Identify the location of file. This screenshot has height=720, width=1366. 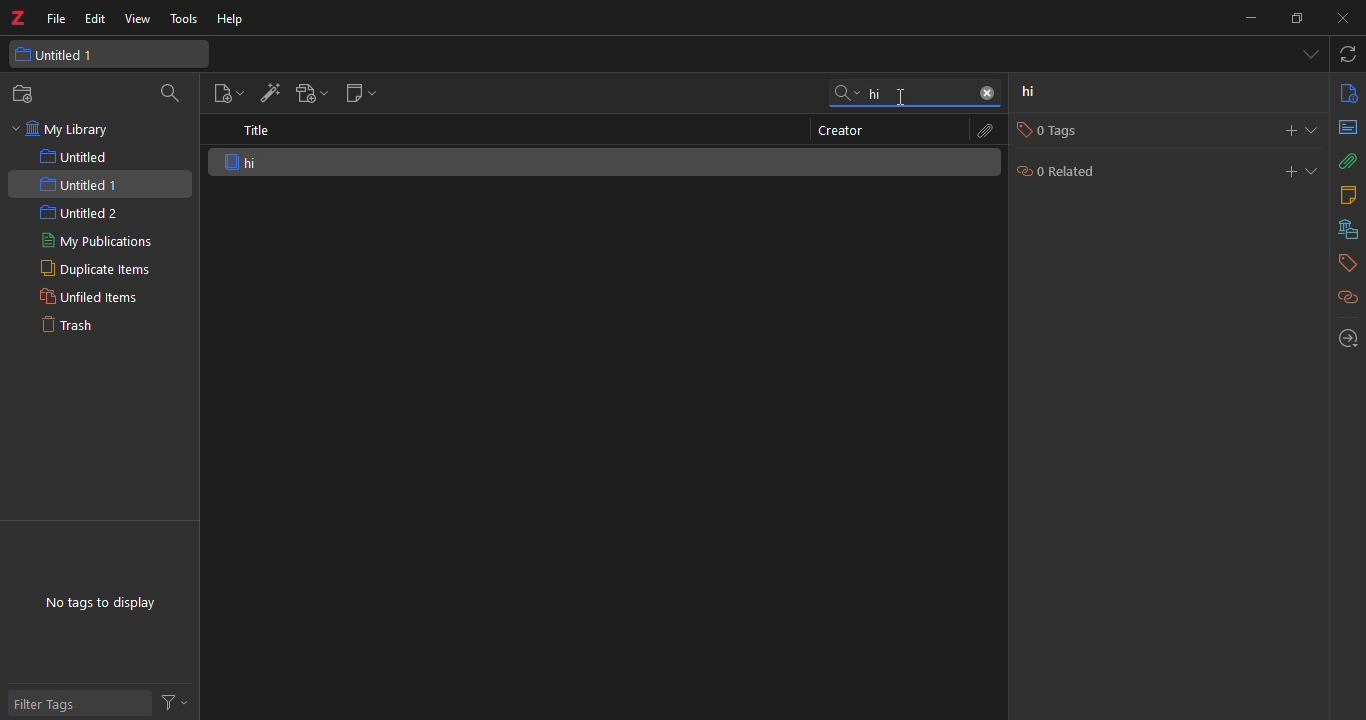
(57, 16).